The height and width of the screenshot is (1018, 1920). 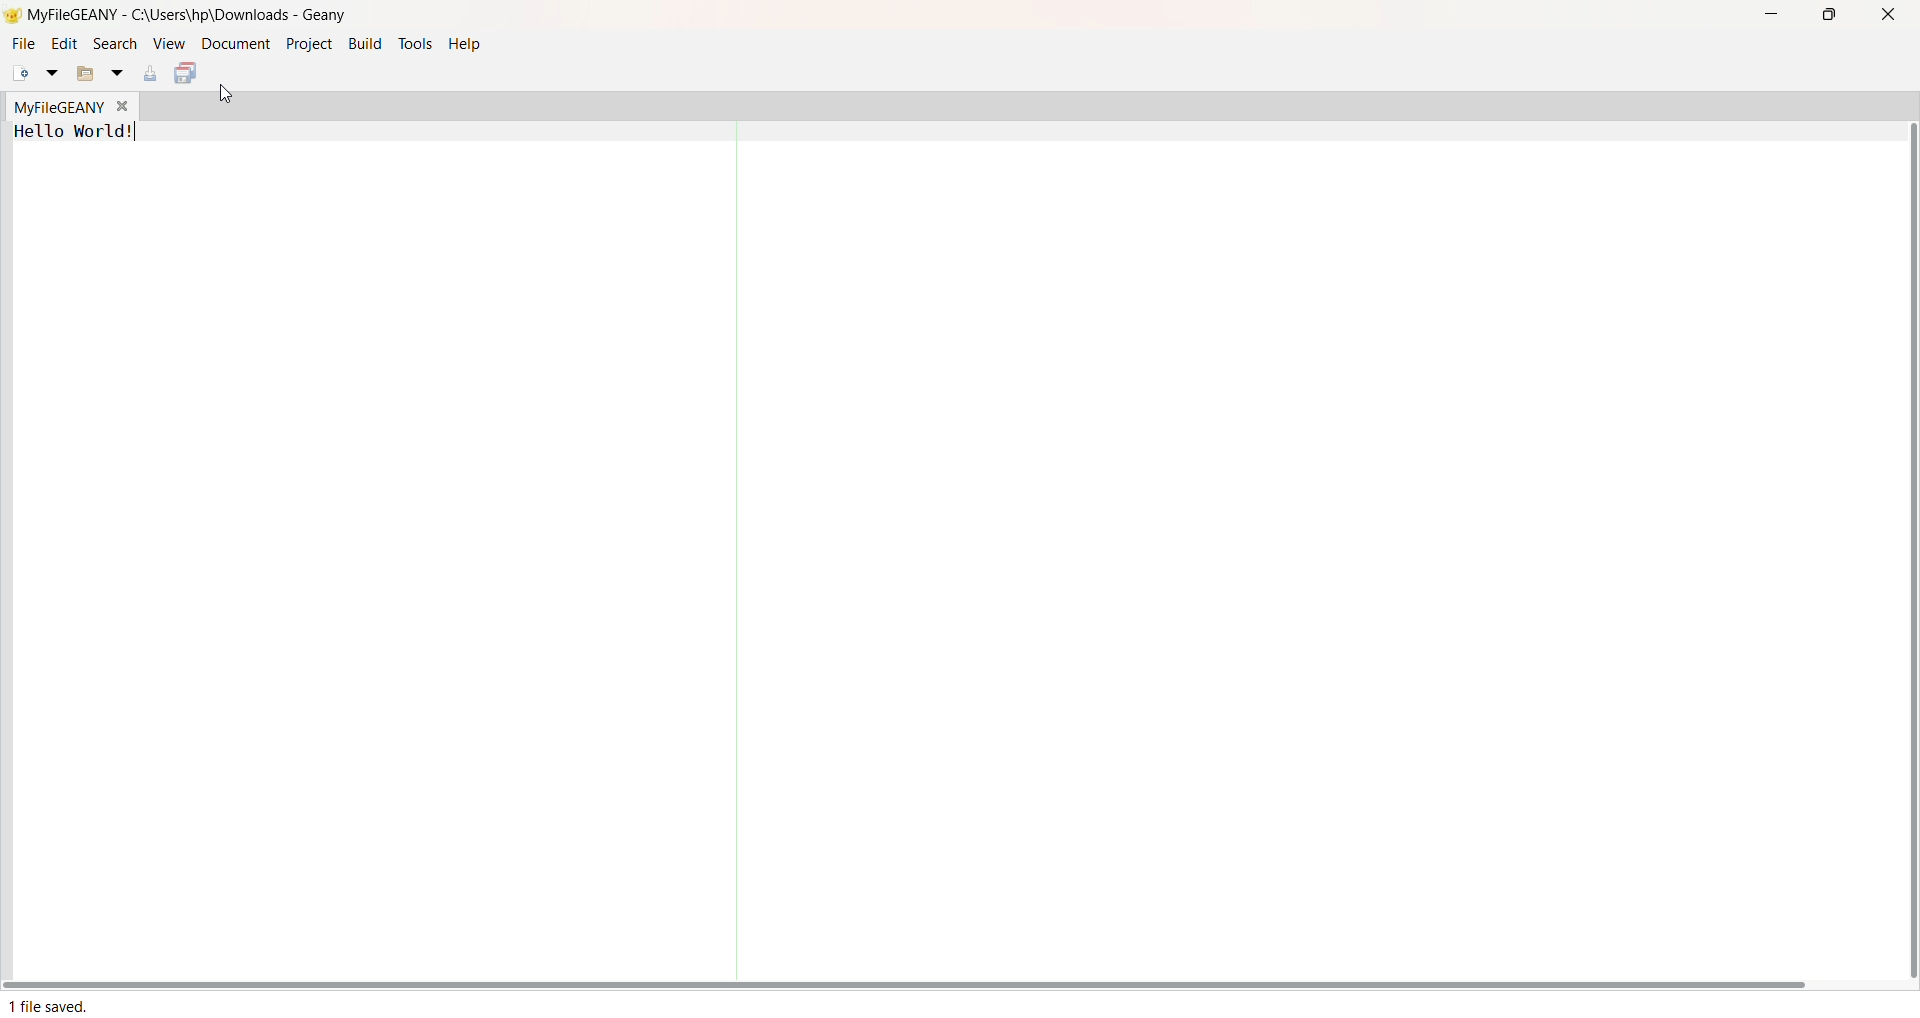 I want to click on cursor, so click(x=225, y=92).